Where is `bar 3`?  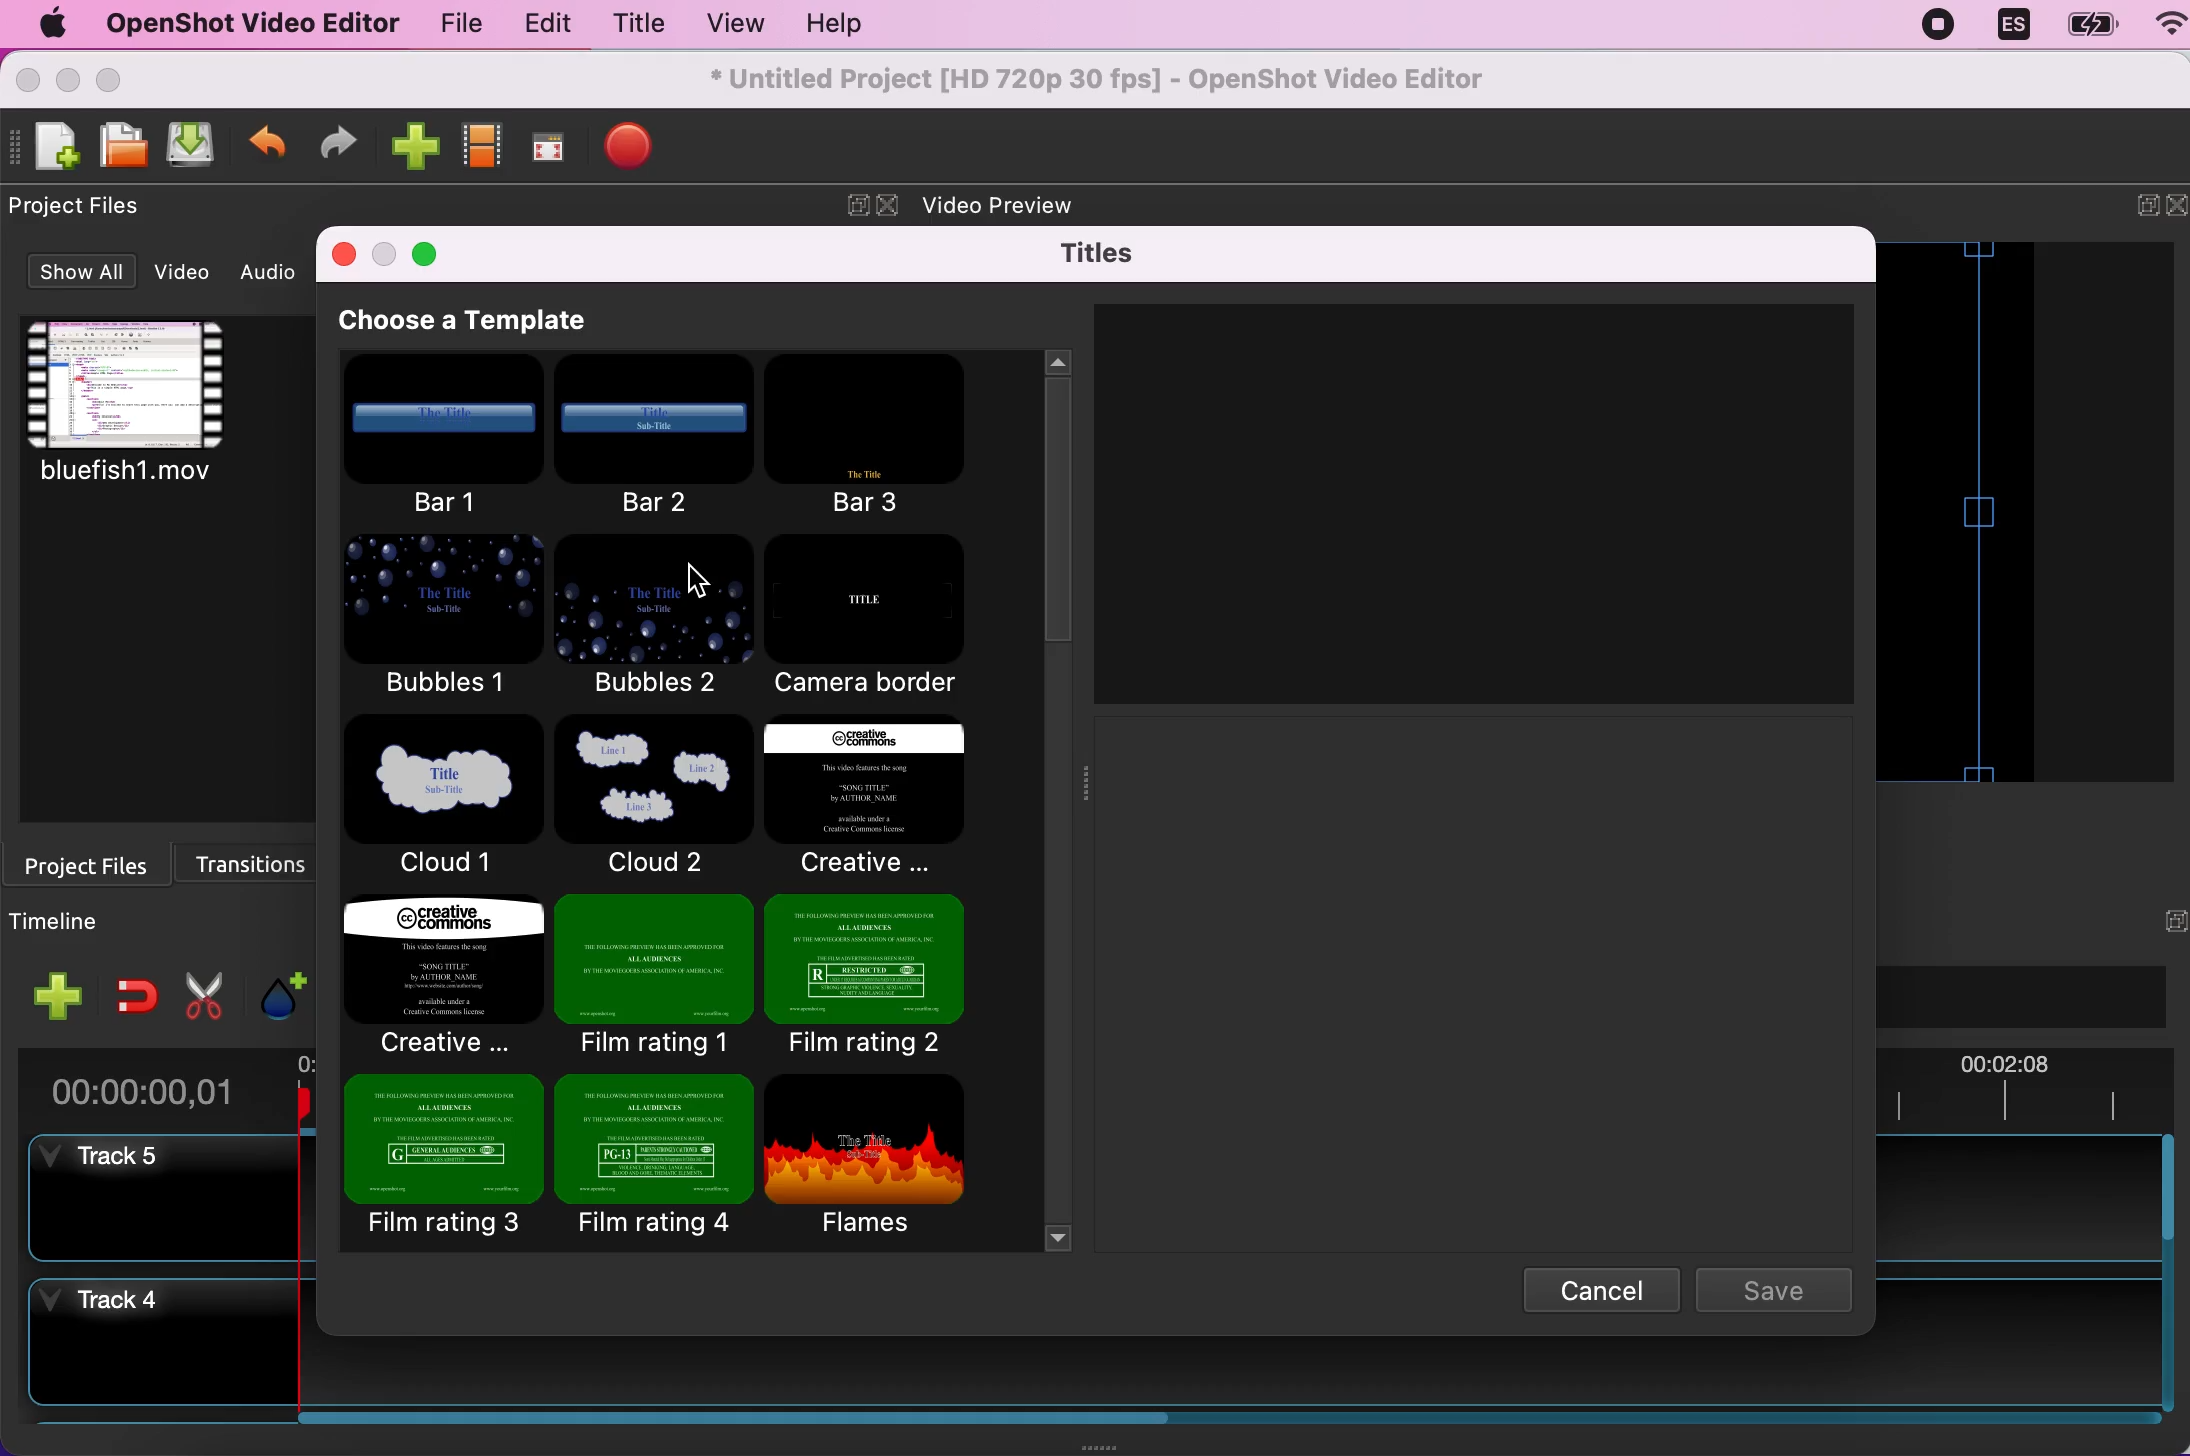 bar 3 is located at coordinates (875, 434).